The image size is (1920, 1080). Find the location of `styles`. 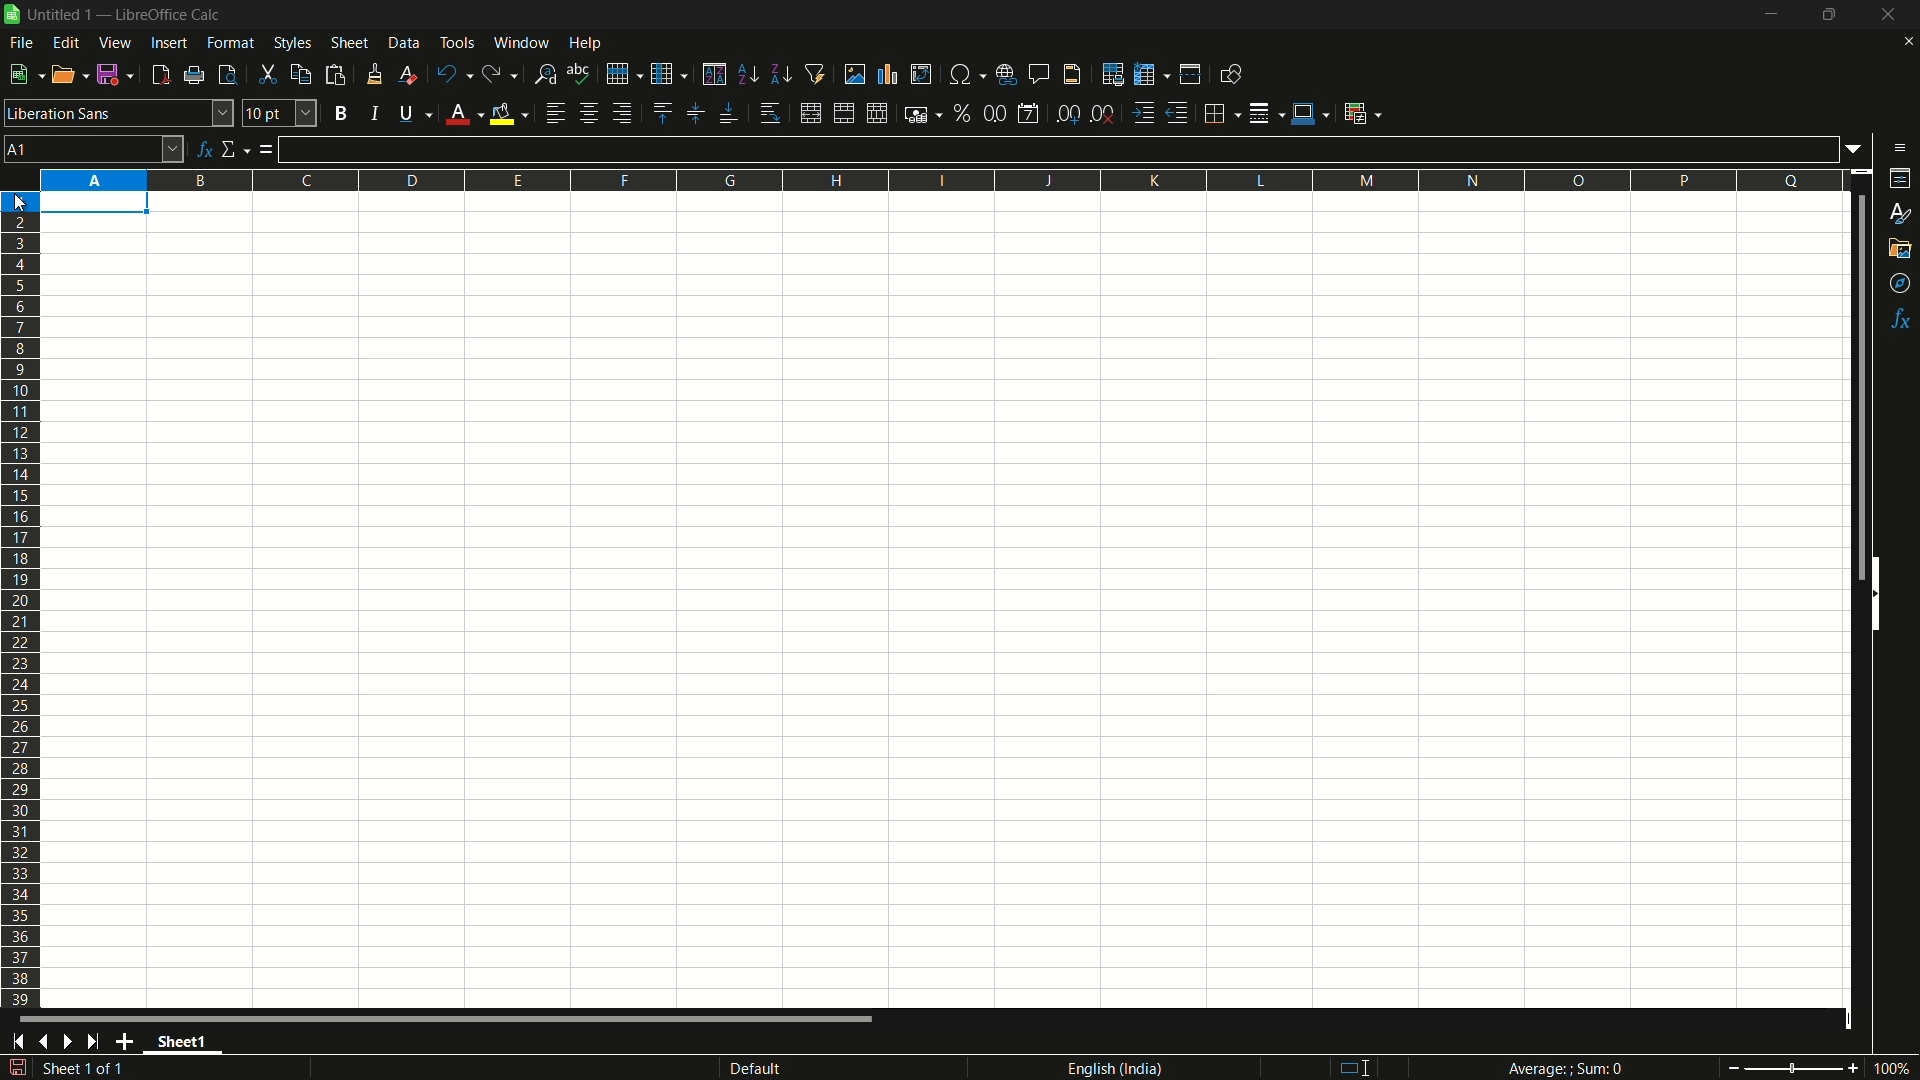

styles is located at coordinates (1898, 215).